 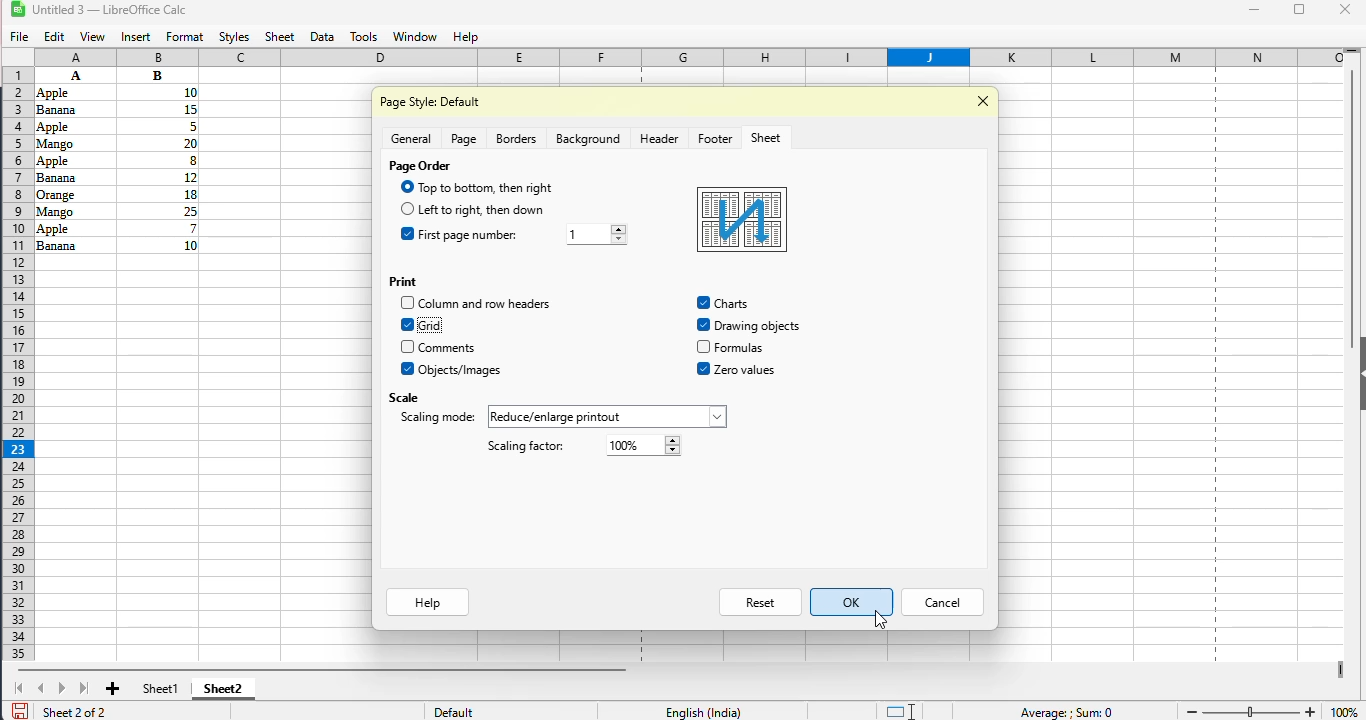 I want to click on , so click(x=69, y=92).